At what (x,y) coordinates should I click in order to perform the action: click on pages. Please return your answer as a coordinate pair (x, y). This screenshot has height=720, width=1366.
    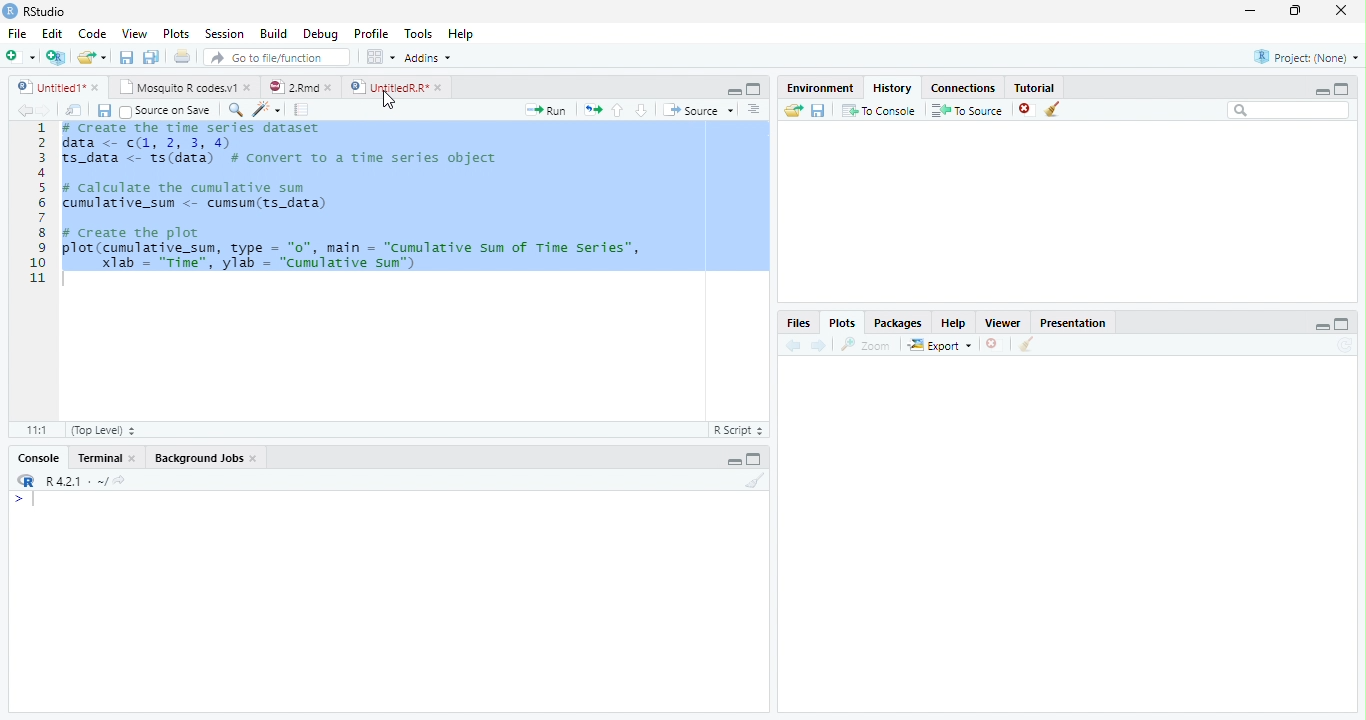
    Looking at the image, I should click on (299, 112).